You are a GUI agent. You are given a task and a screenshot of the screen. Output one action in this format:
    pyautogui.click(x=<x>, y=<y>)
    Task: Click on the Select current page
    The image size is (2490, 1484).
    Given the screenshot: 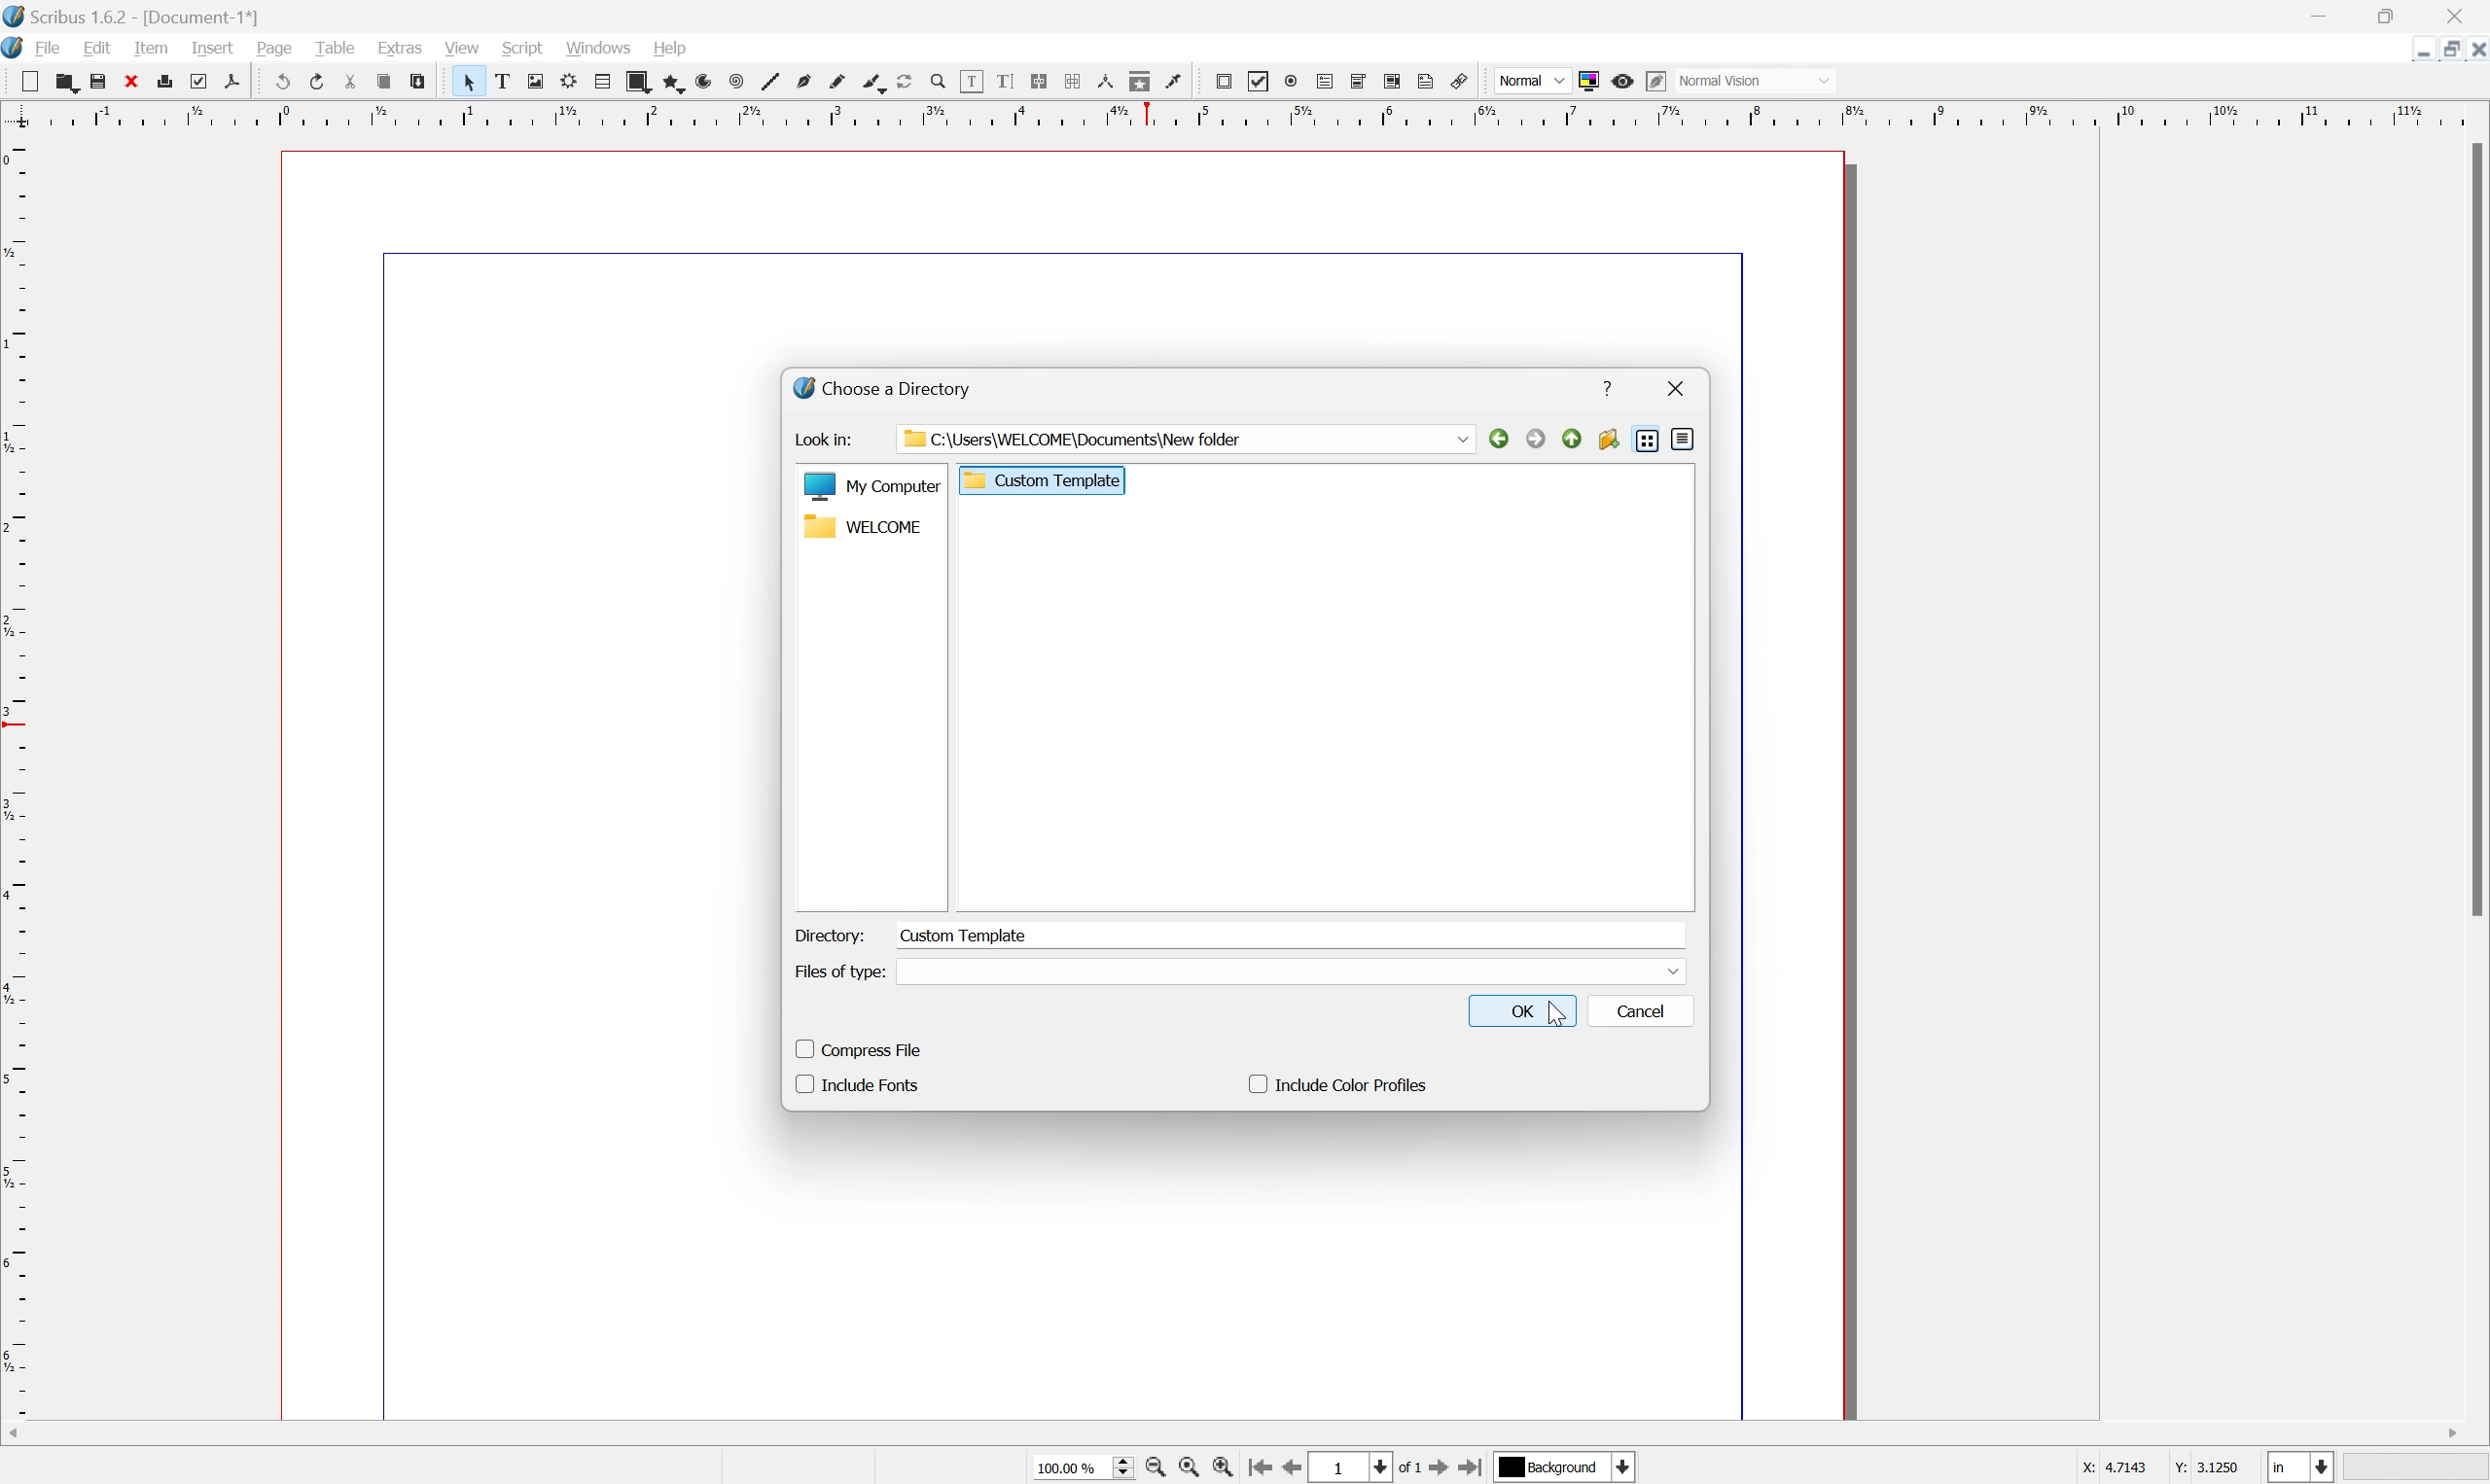 What is the action you would take?
    pyautogui.click(x=1365, y=1470)
    